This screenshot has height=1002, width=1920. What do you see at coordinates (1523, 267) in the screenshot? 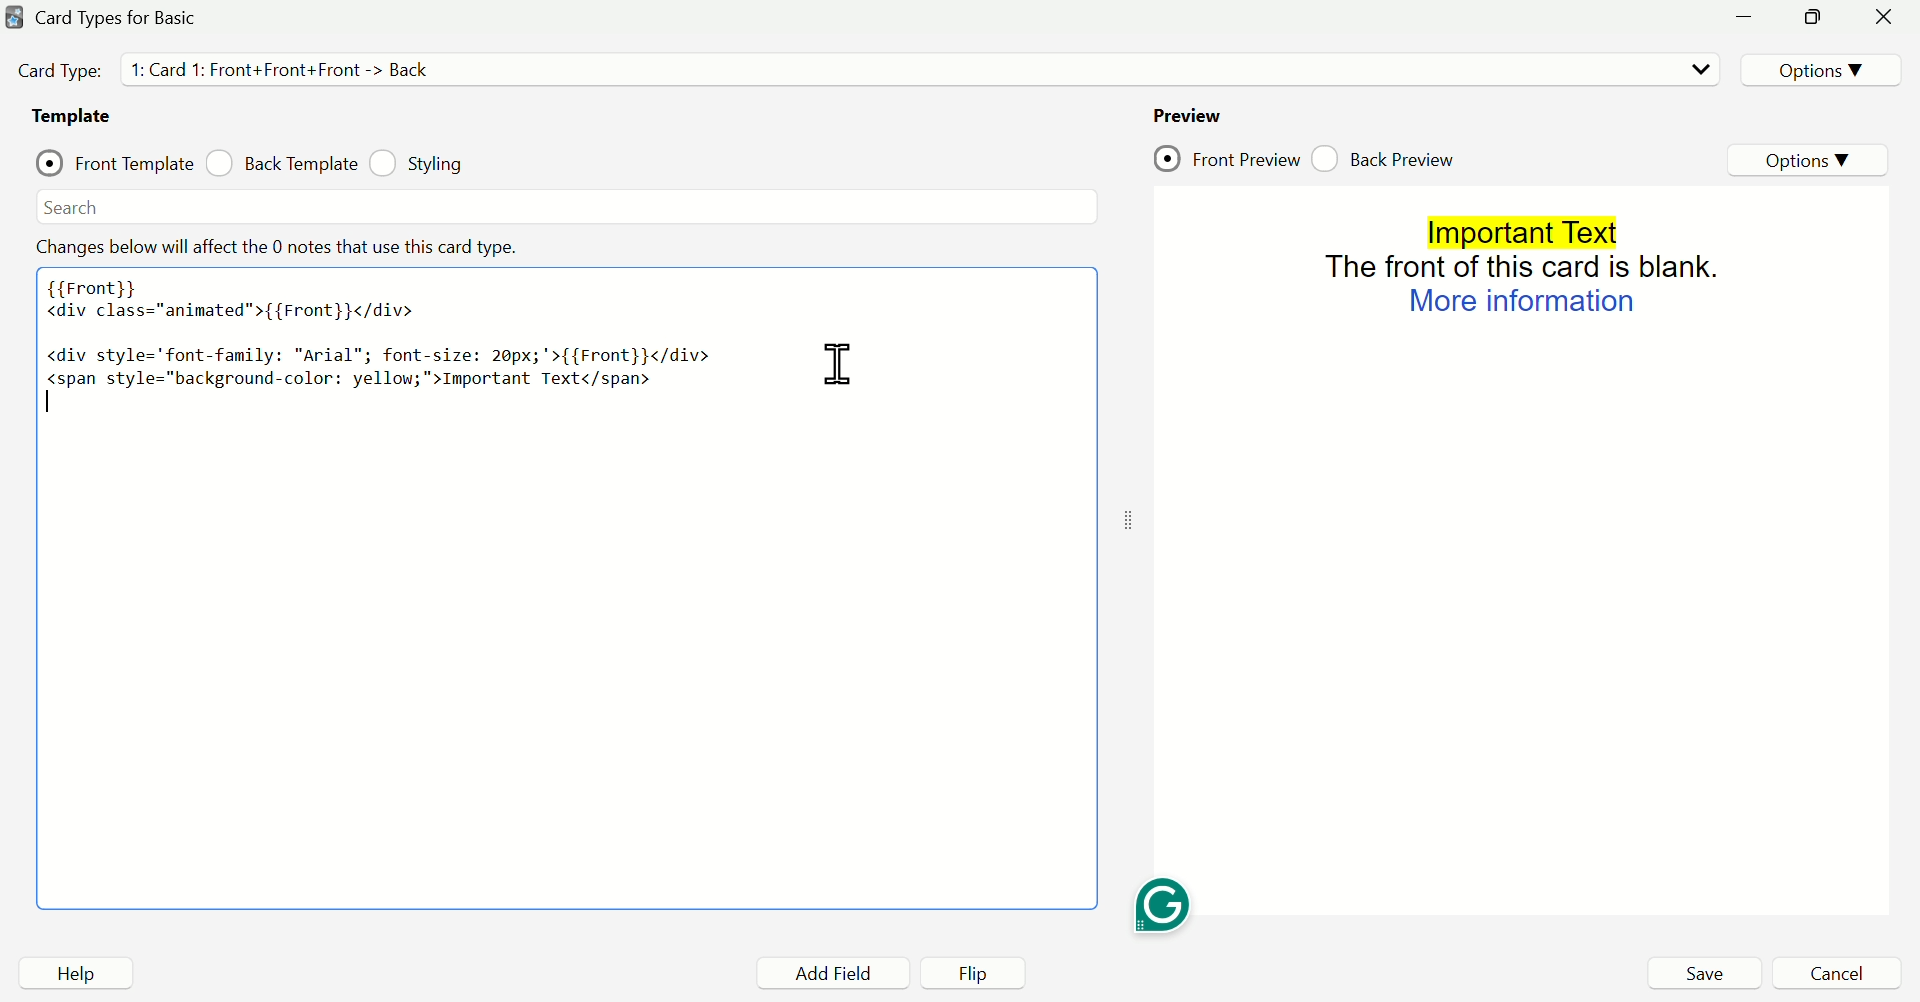
I see `The Front of this card is blank` at bounding box center [1523, 267].